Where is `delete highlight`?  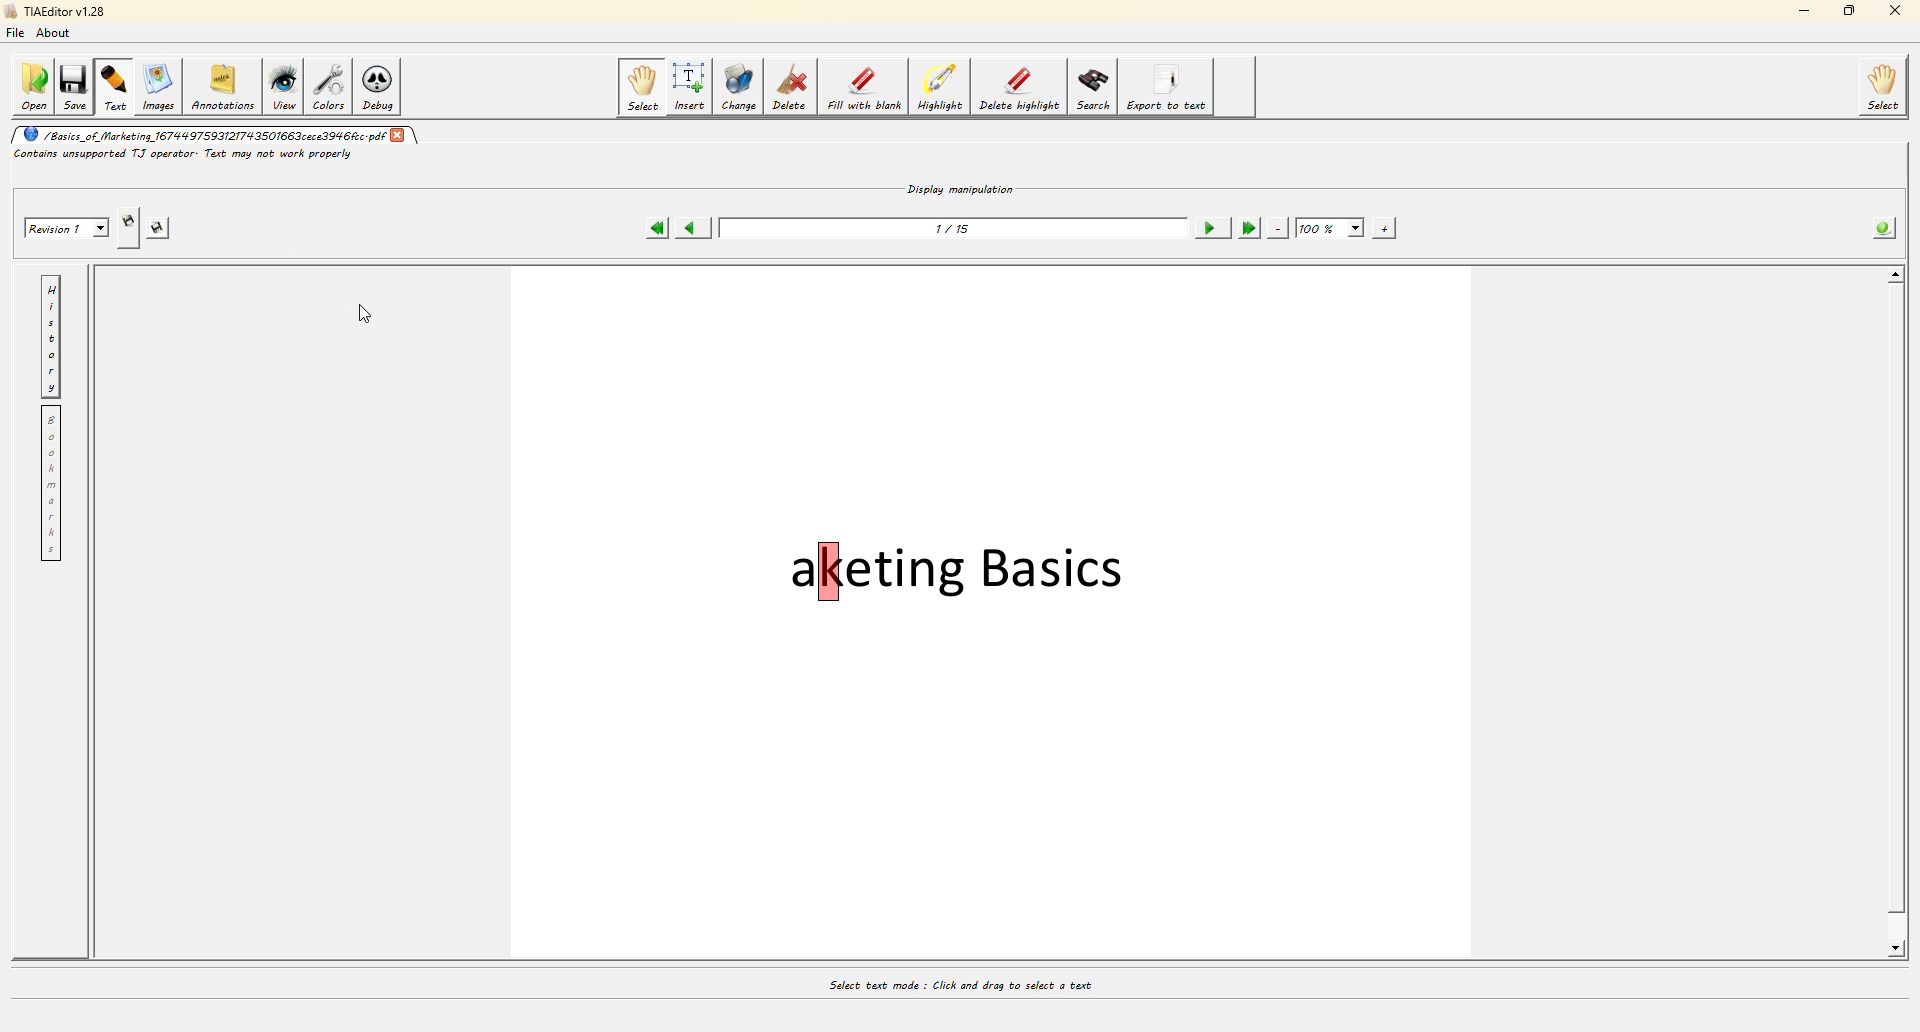 delete highlight is located at coordinates (1018, 88).